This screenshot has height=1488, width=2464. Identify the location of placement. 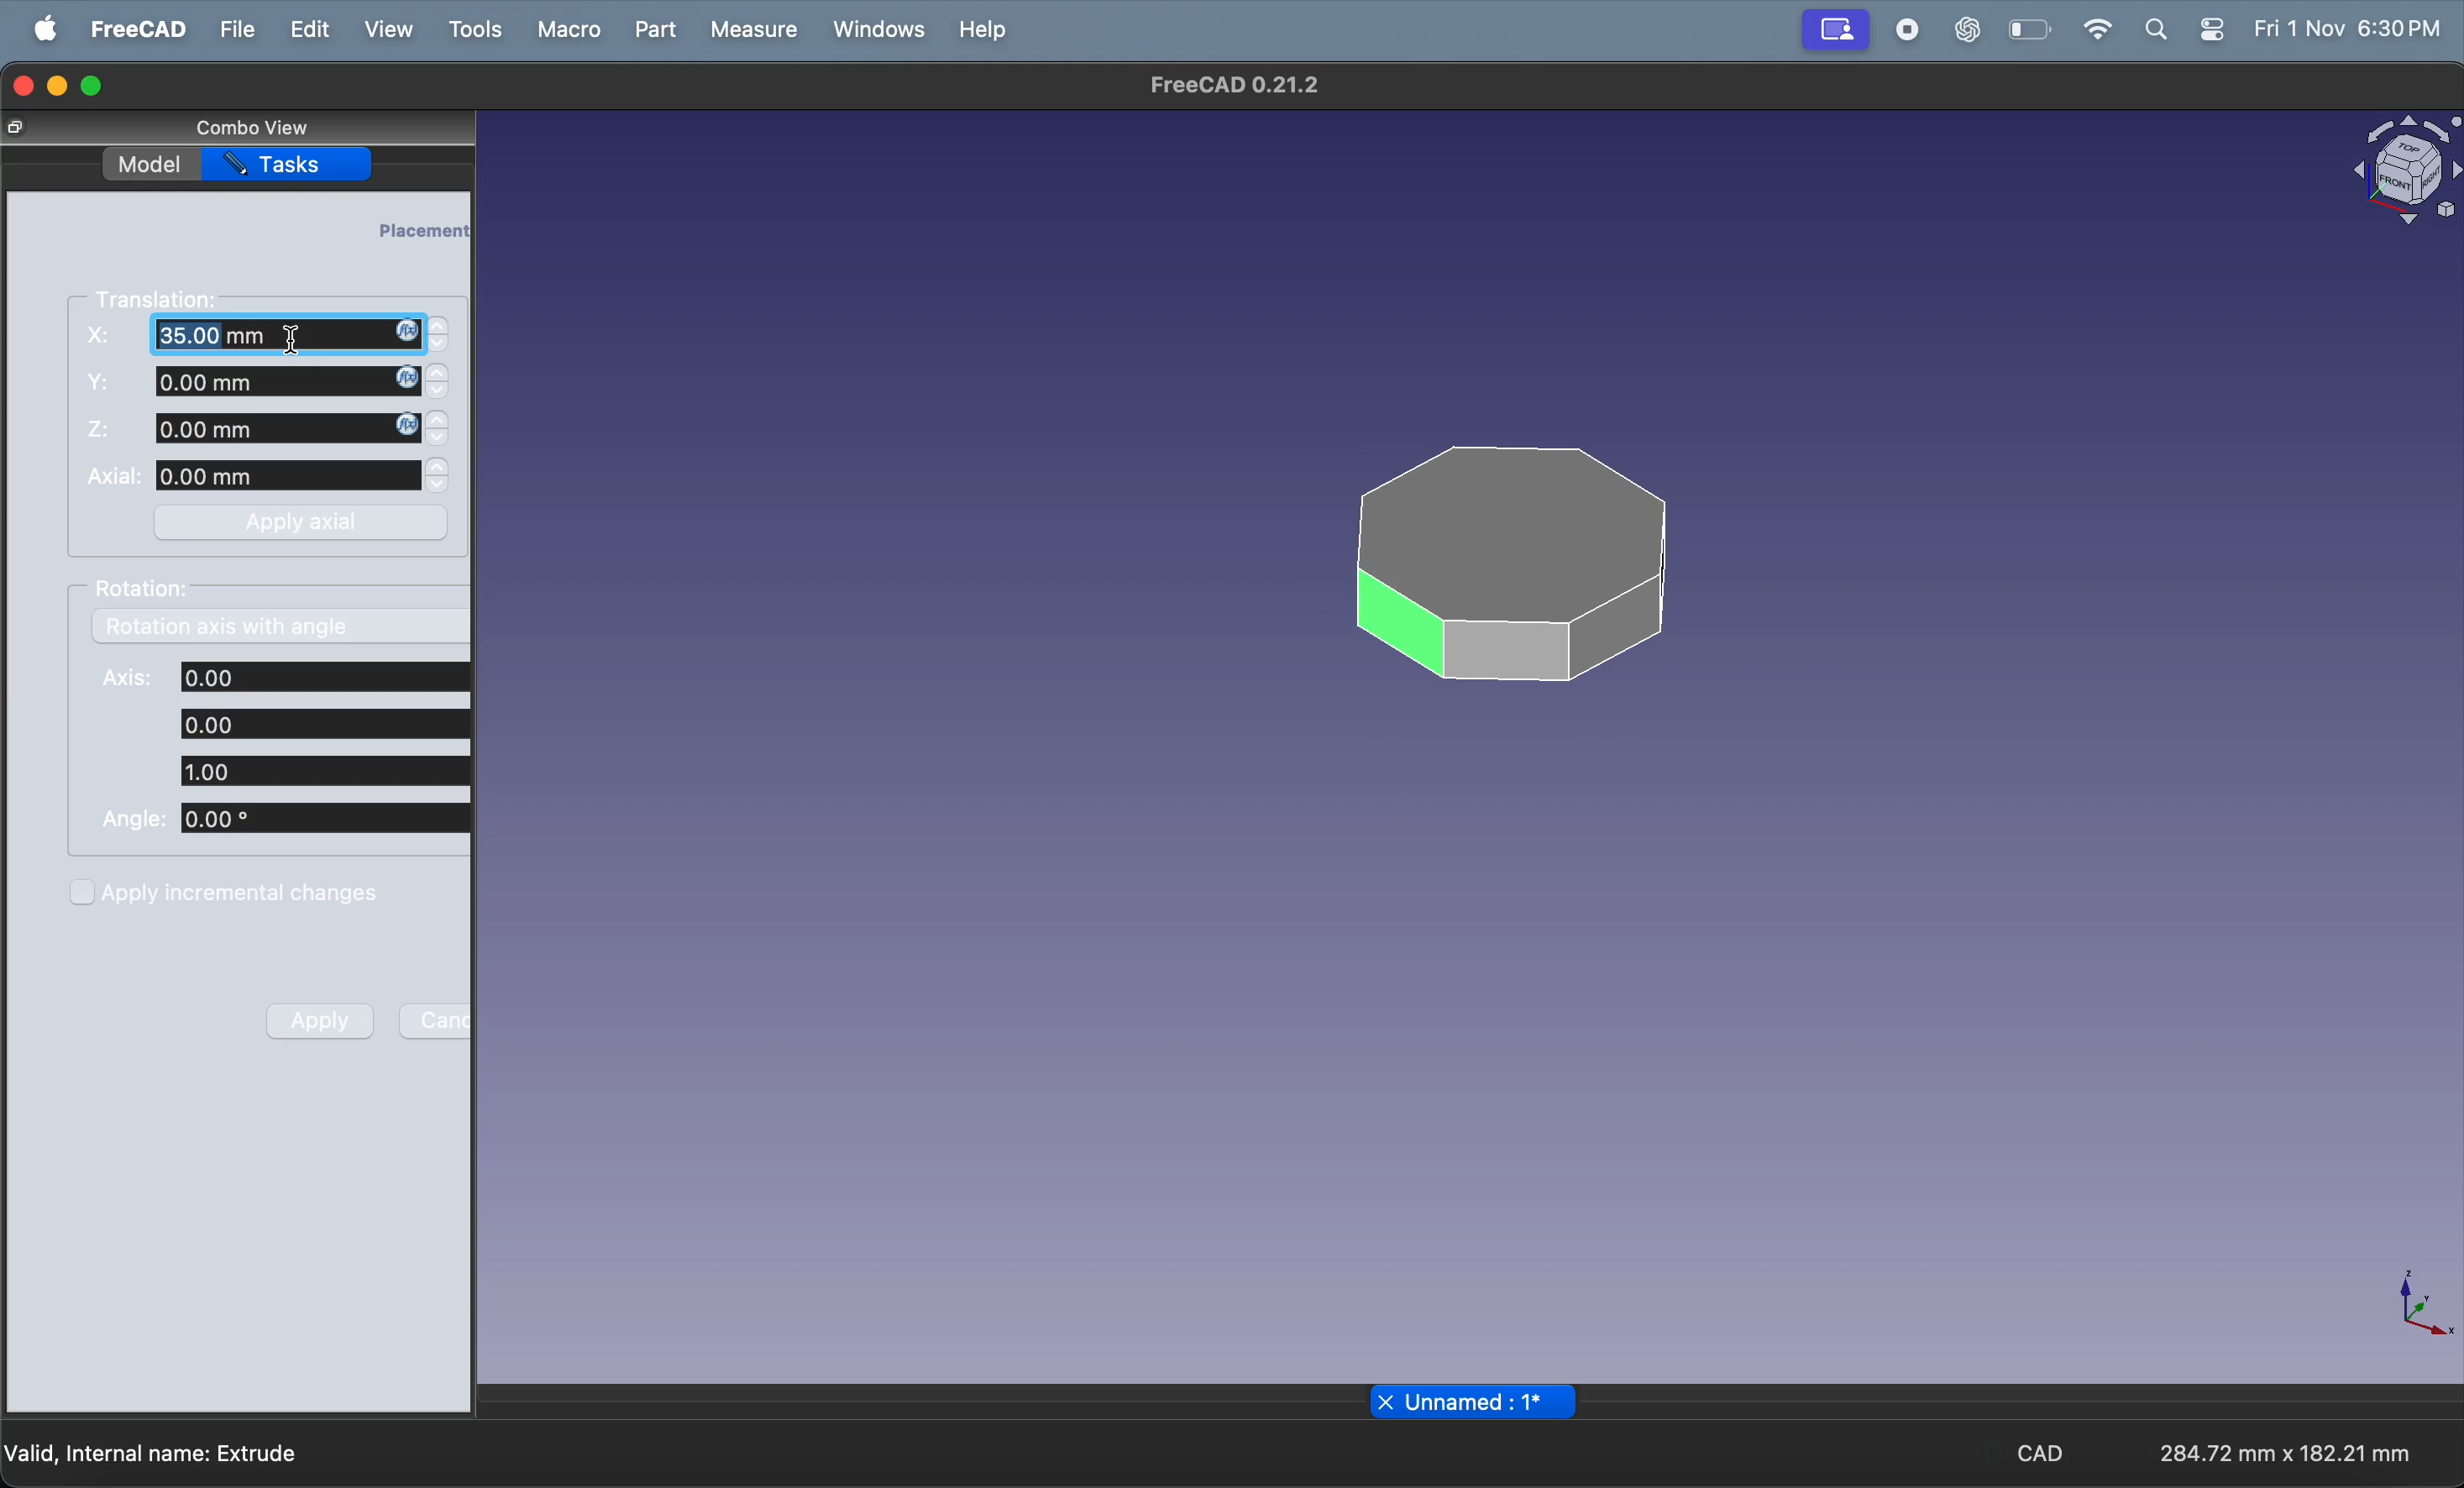
(422, 229).